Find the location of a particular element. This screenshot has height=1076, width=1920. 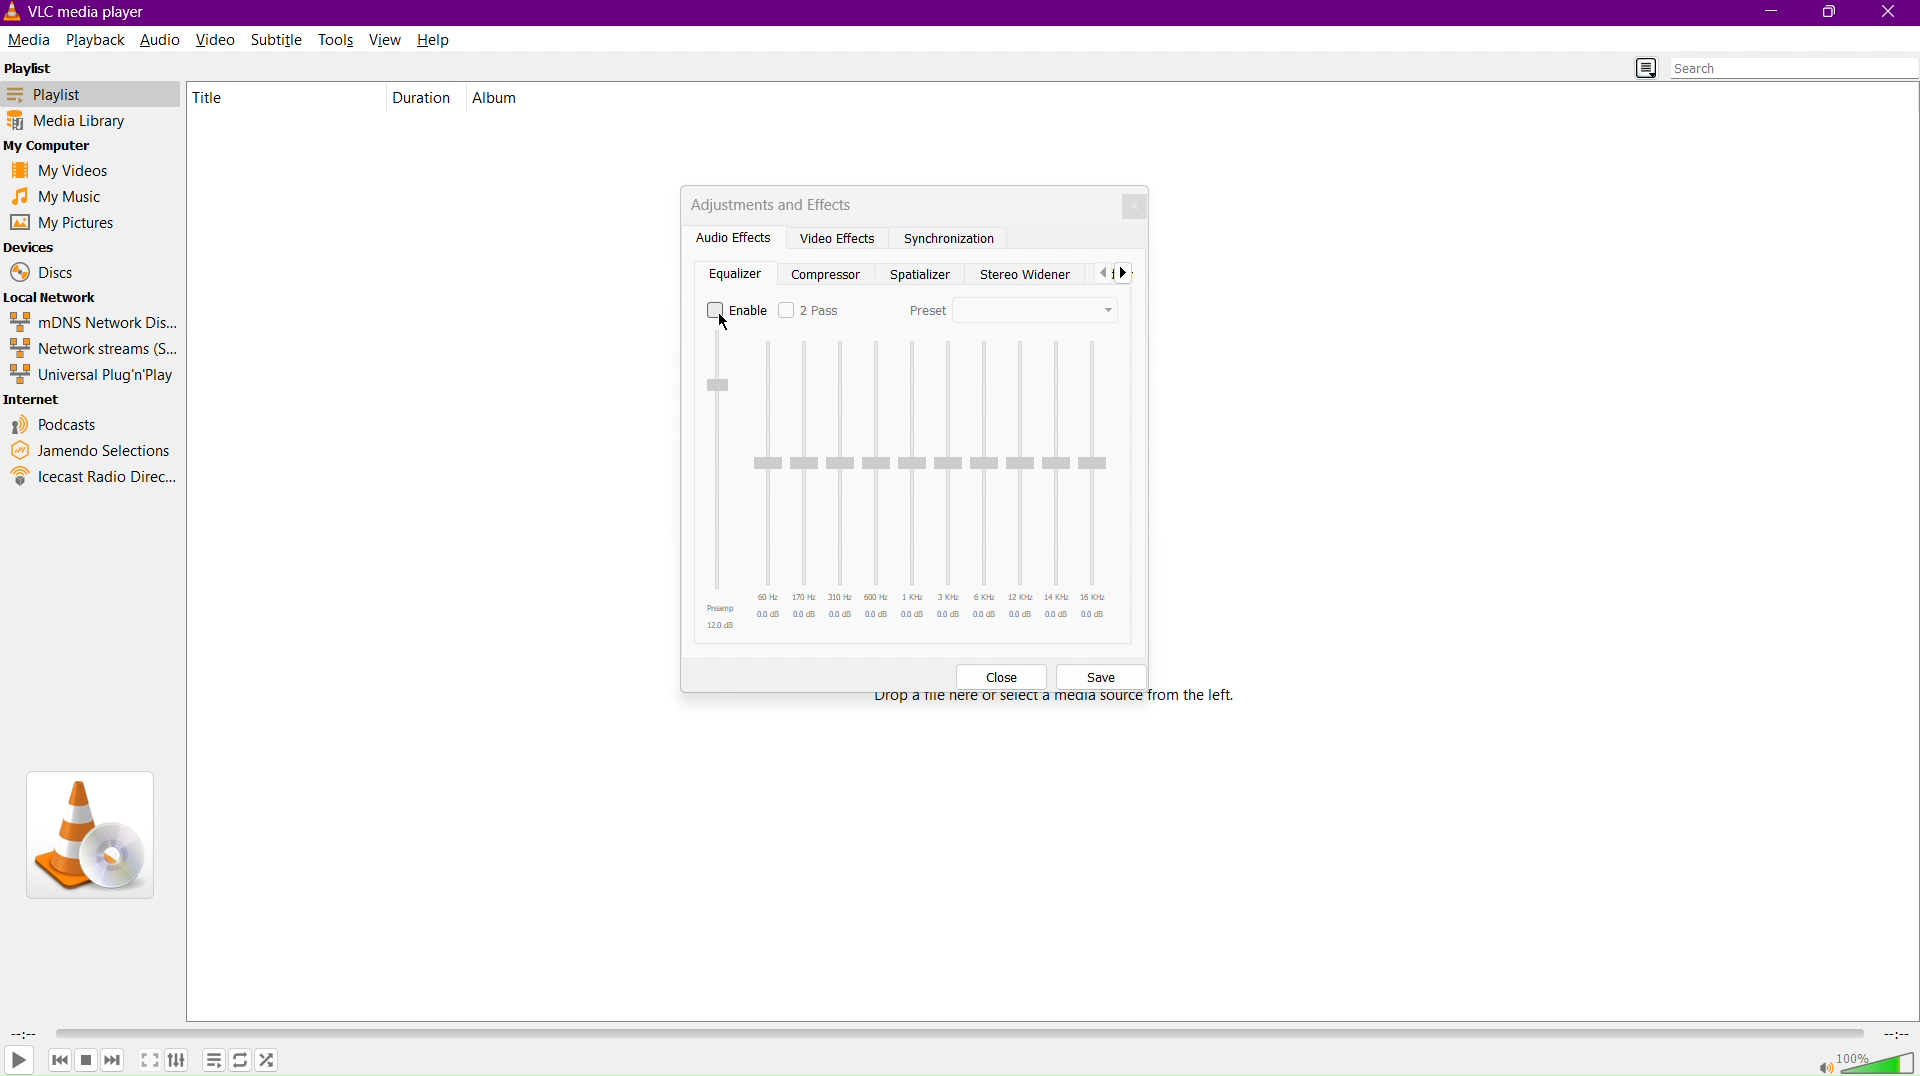

Toggle Playlist view is located at coordinates (1642, 68).